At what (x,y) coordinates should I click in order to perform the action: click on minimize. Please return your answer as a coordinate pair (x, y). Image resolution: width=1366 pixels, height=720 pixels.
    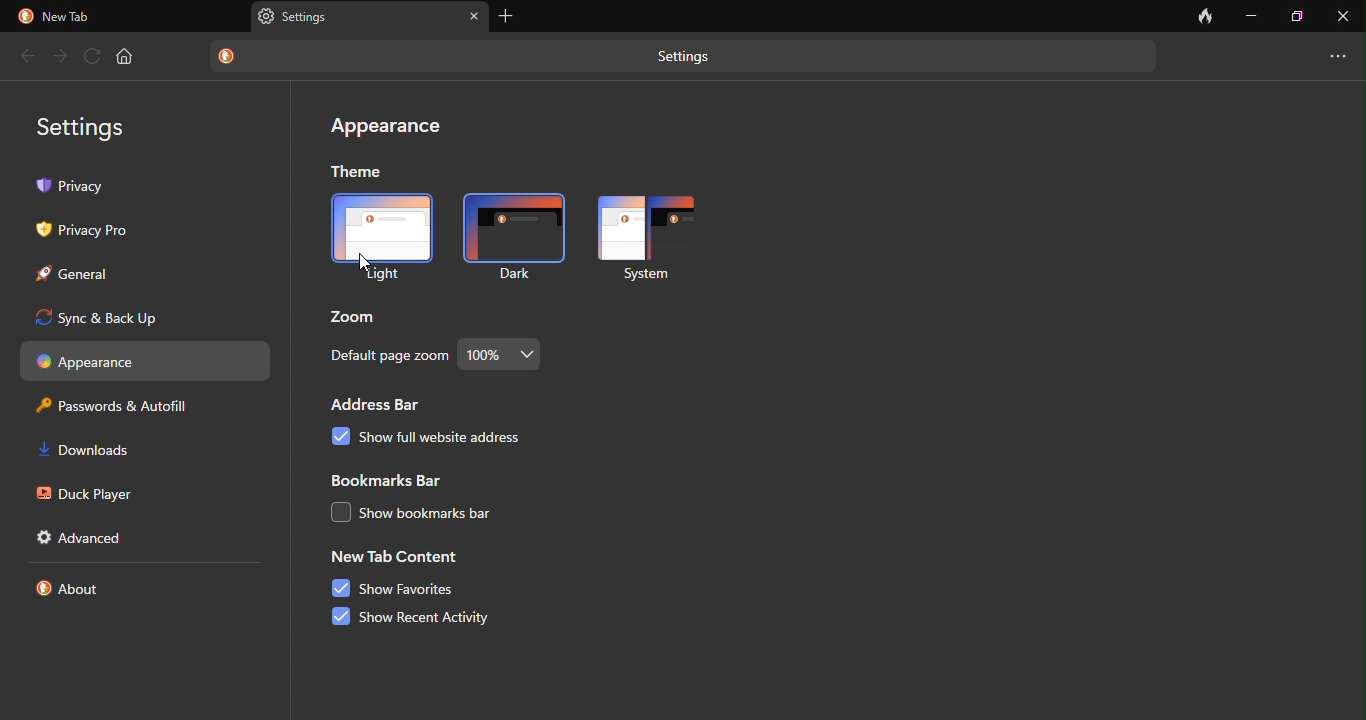
    Looking at the image, I should click on (1252, 14).